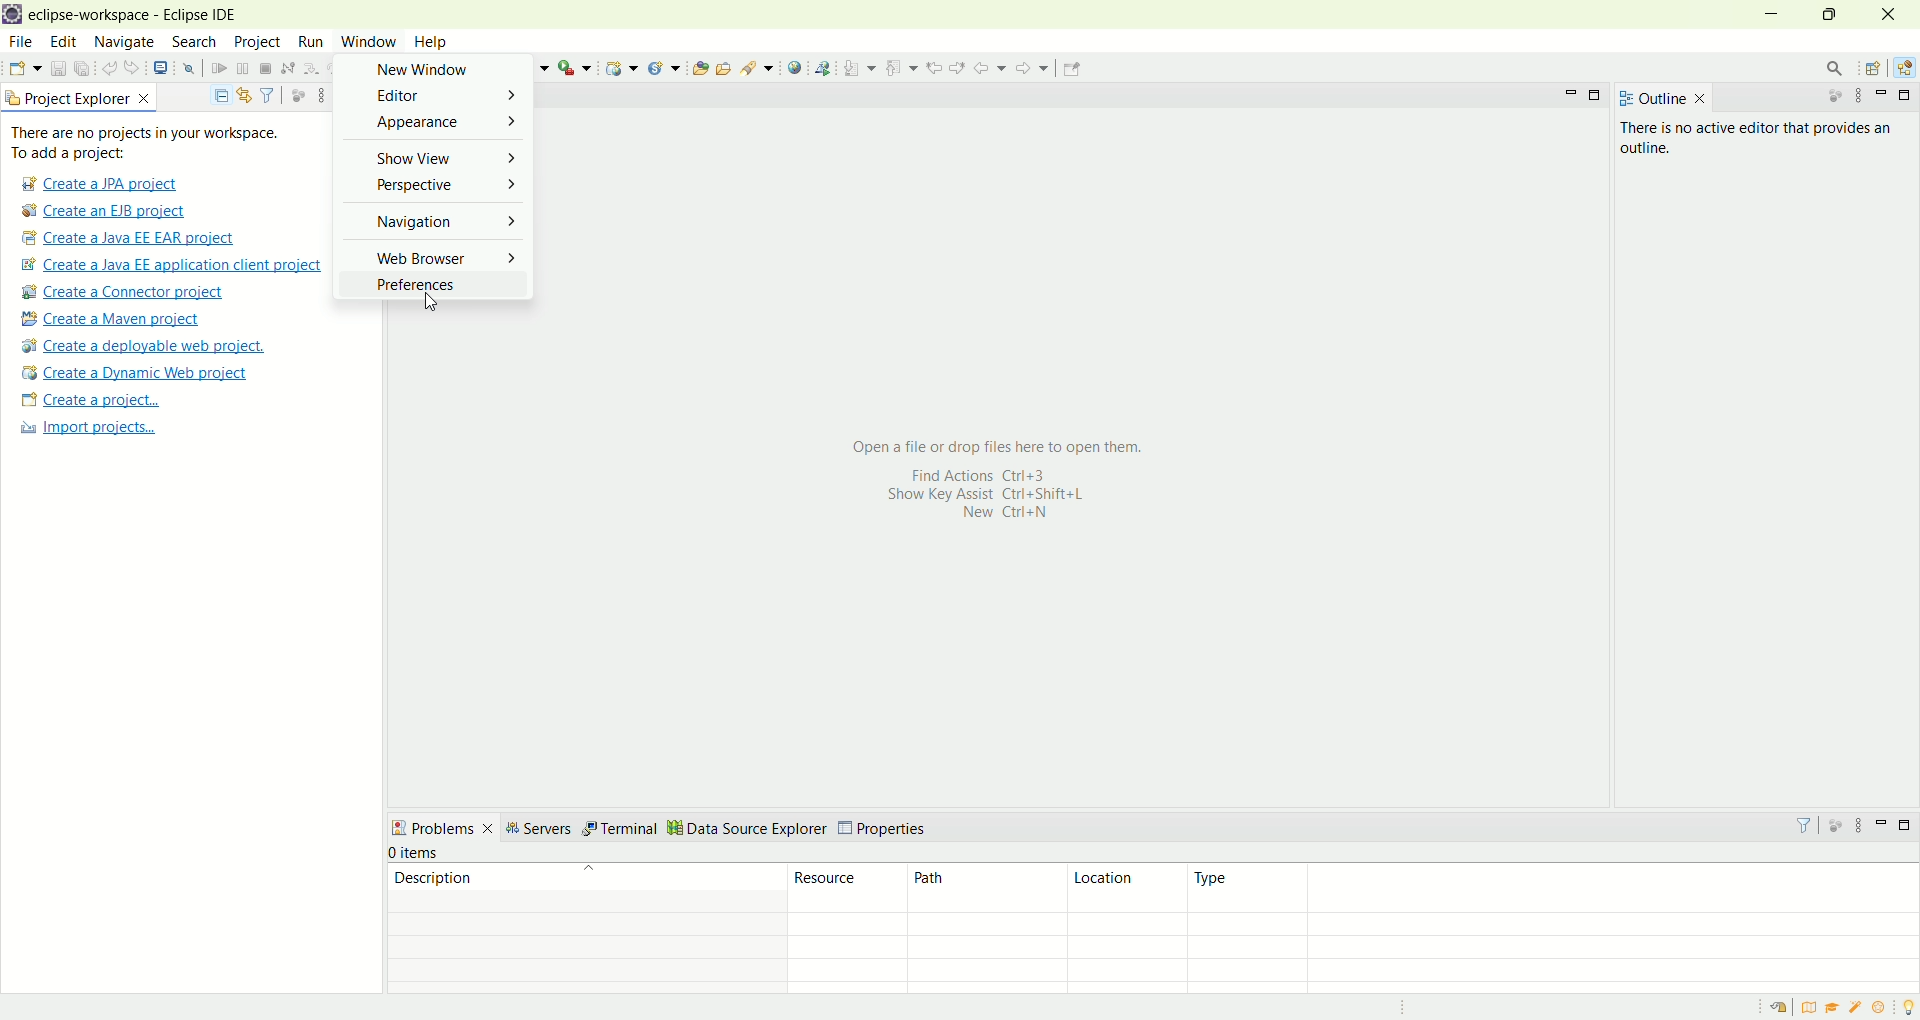 The image size is (1920, 1020). What do you see at coordinates (119, 294) in the screenshot?
I see `create a connector project` at bounding box center [119, 294].